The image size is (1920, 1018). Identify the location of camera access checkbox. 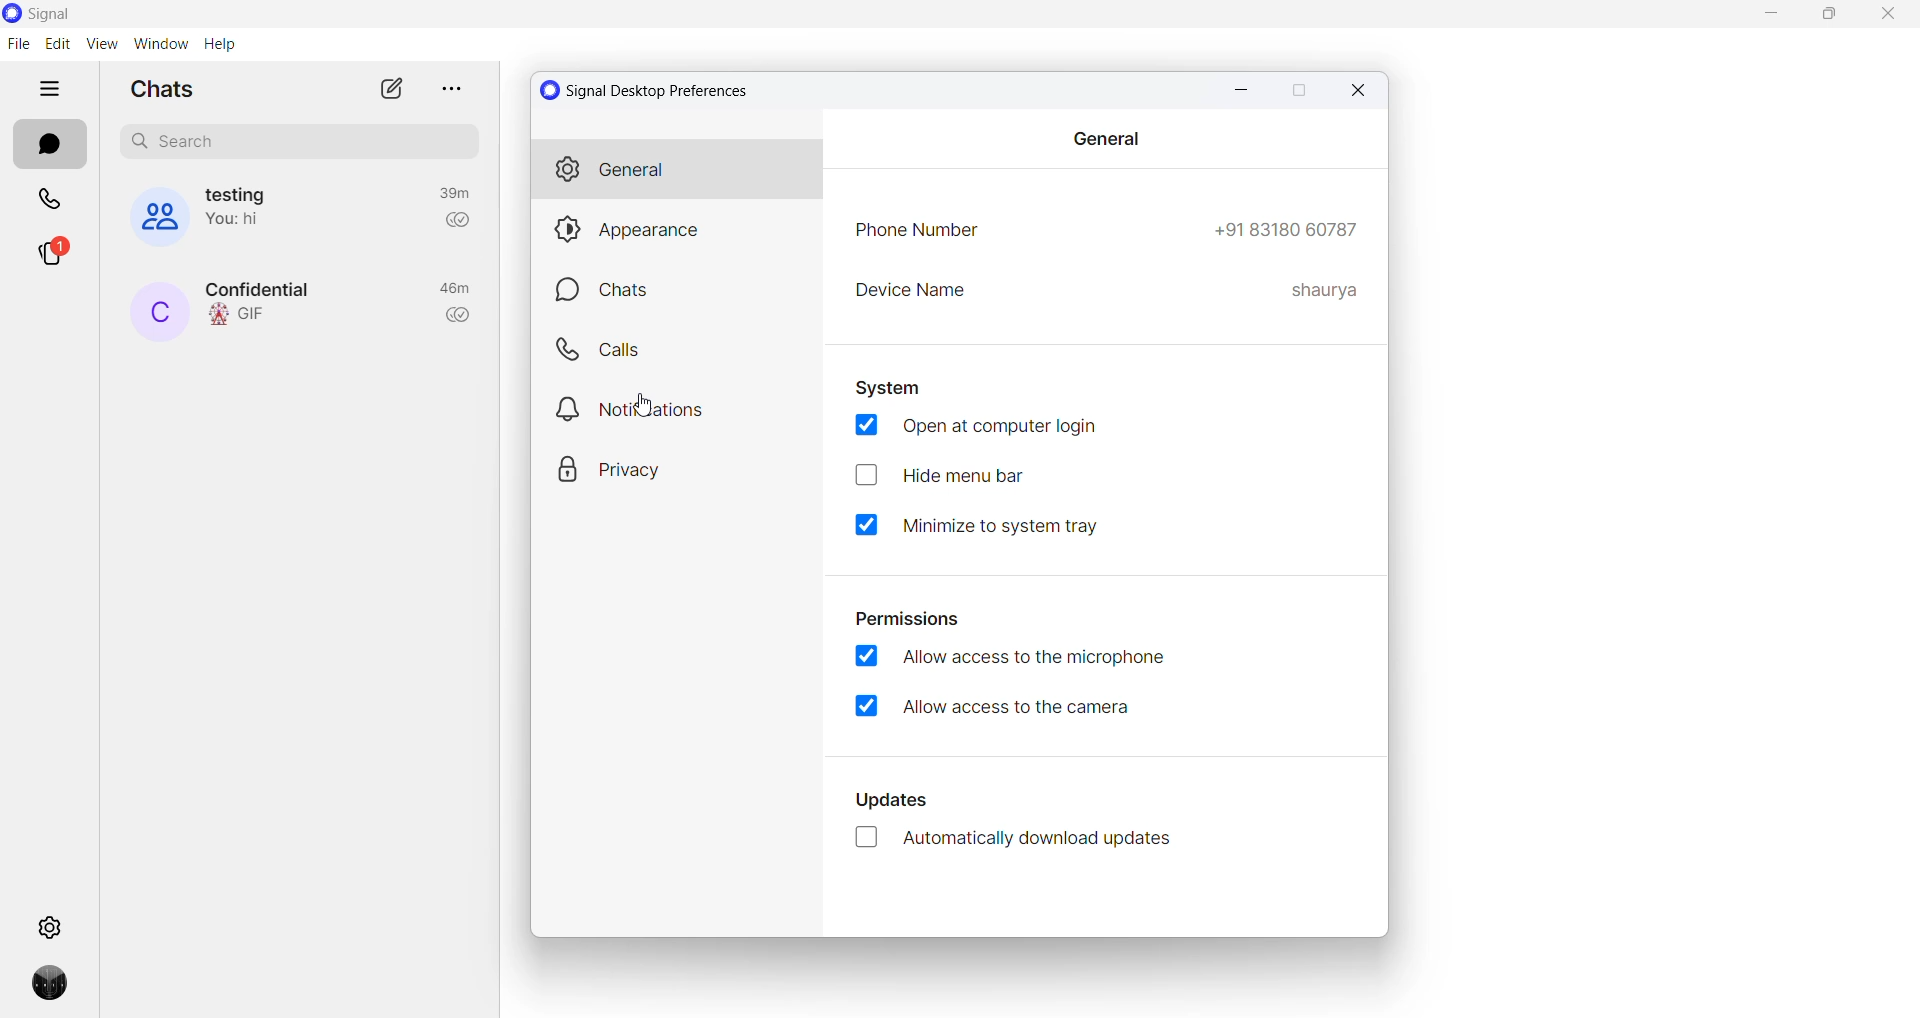
(1017, 707).